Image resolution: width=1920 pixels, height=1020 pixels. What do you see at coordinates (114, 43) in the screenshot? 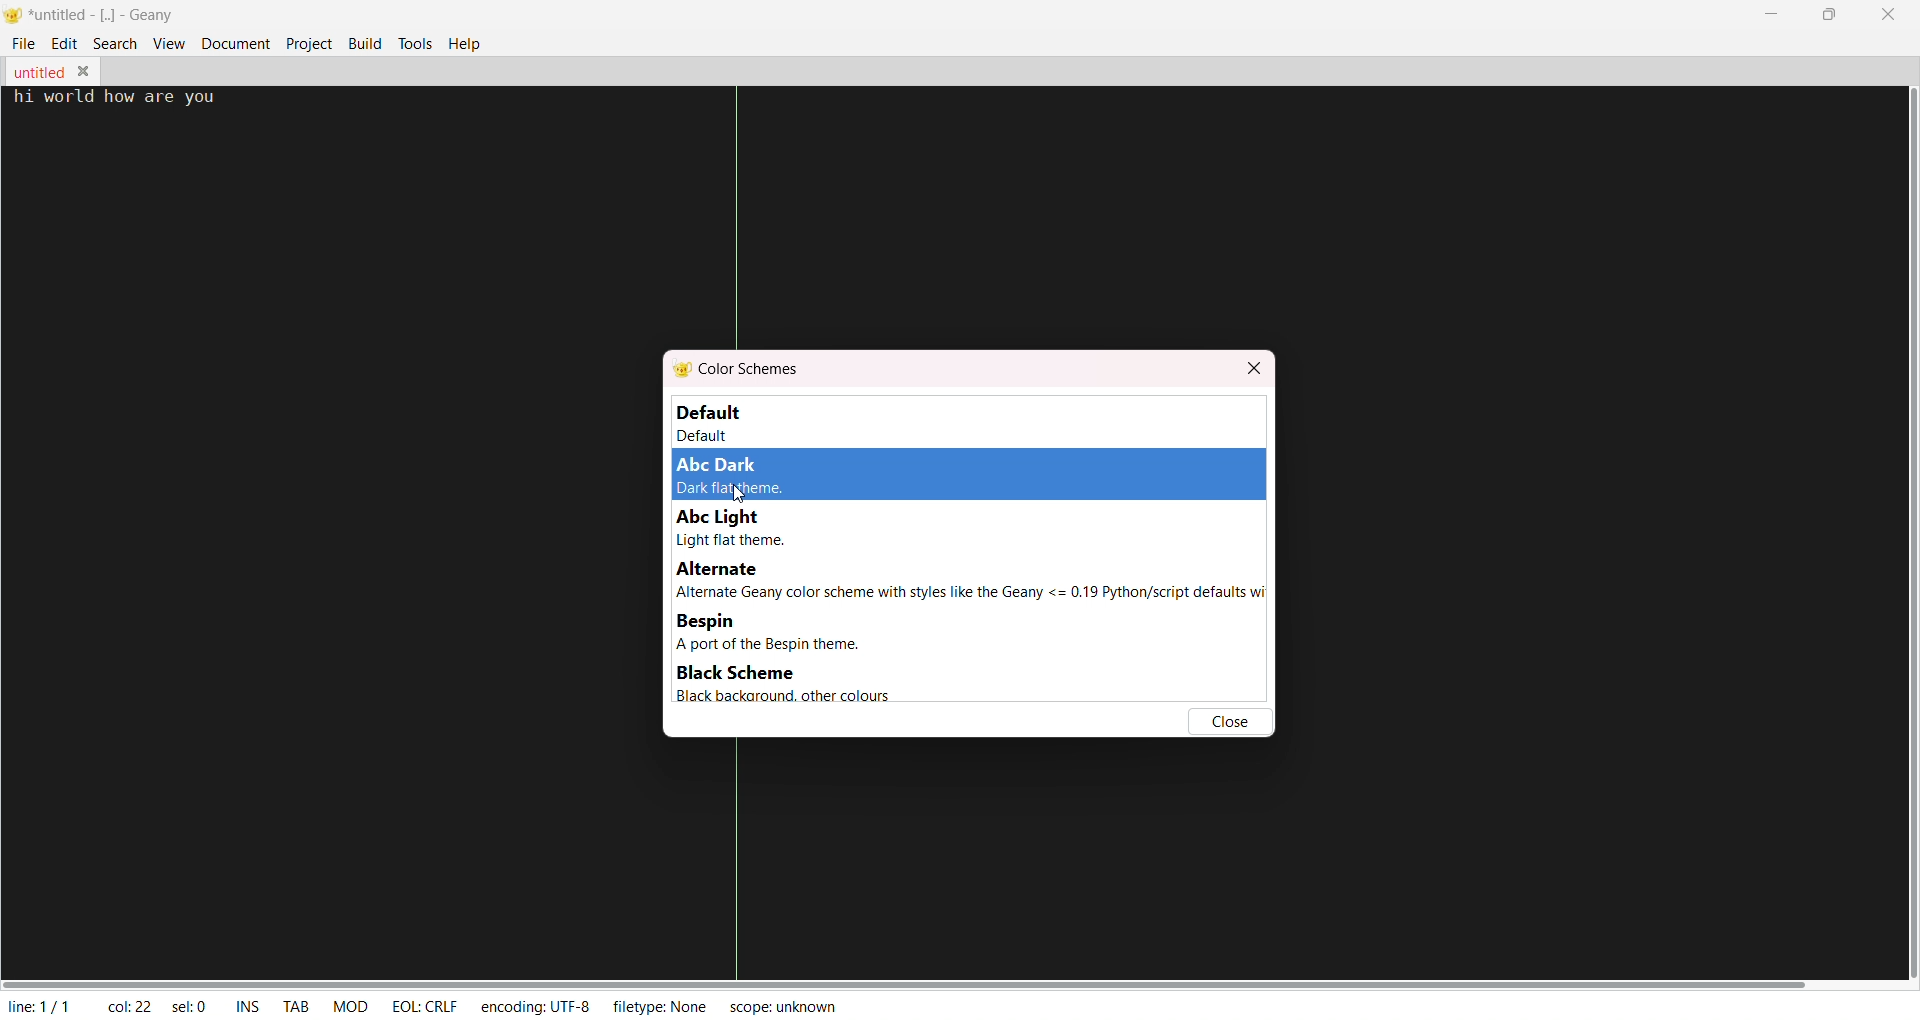
I see `search` at bounding box center [114, 43].